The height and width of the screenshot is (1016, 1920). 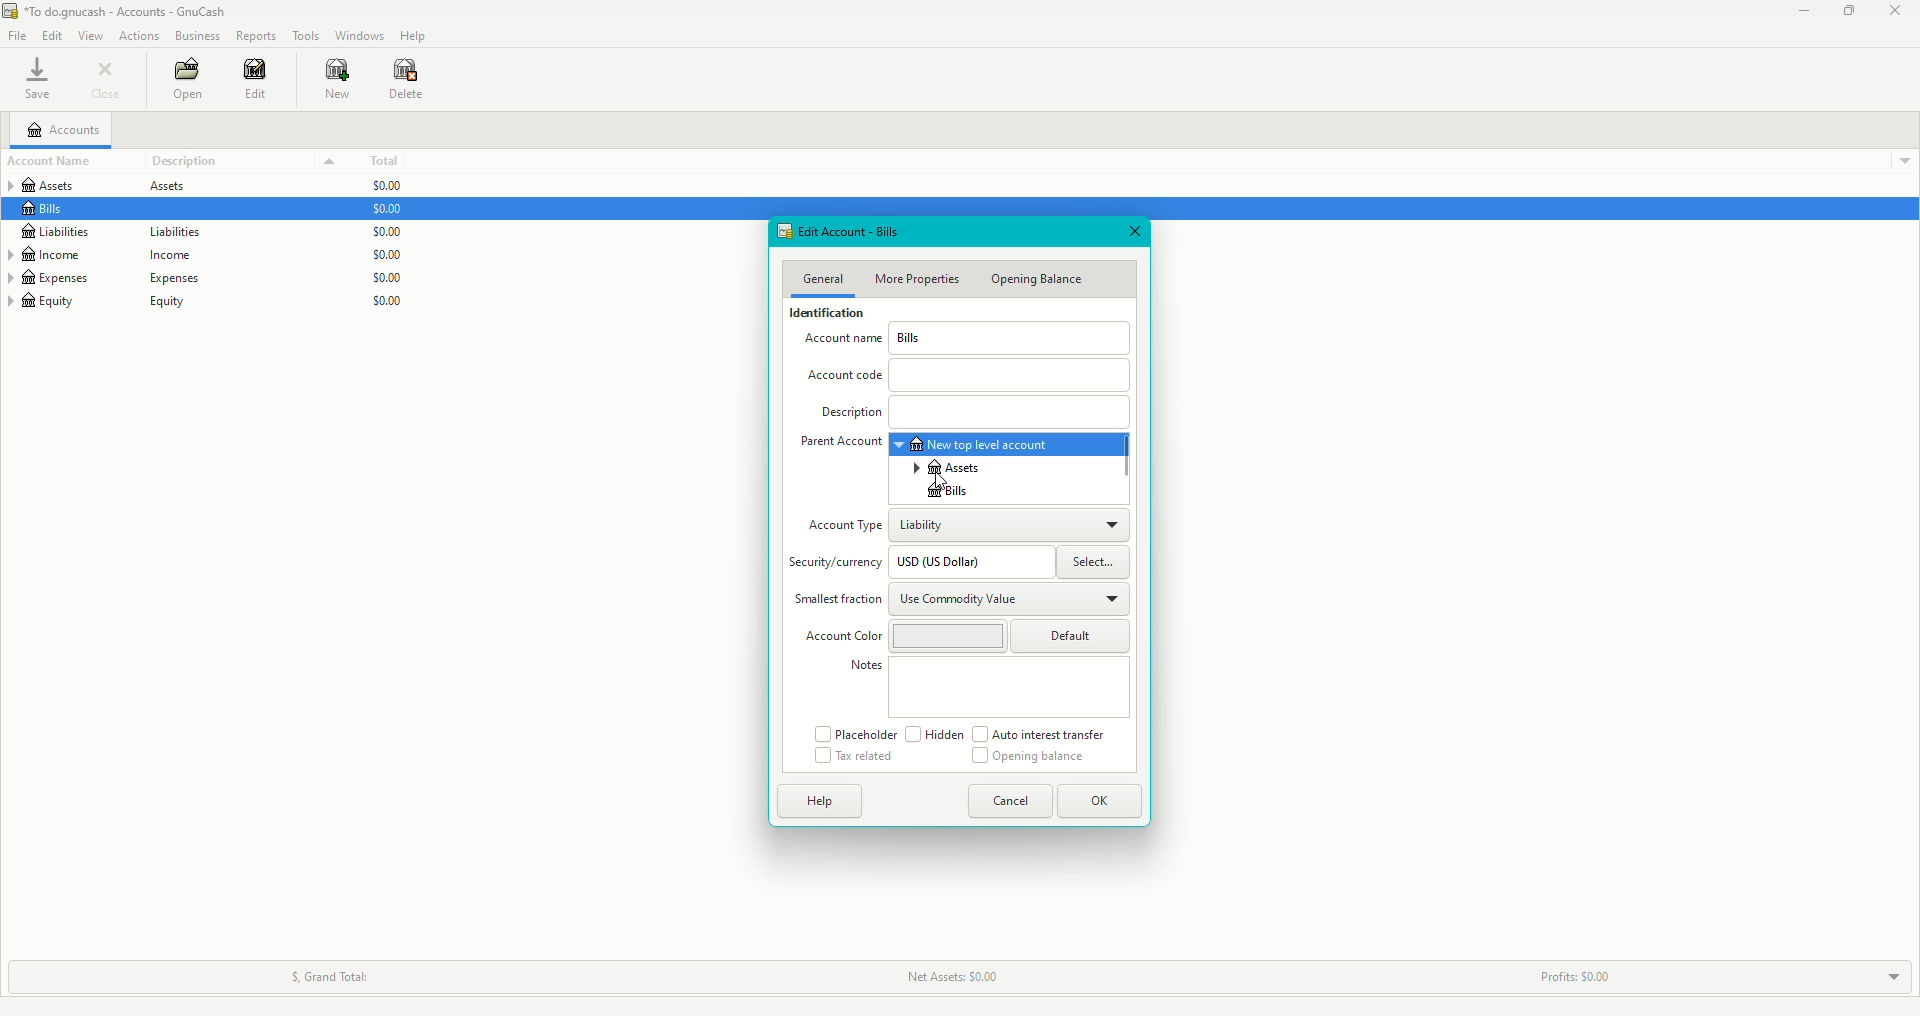 I want to click on Edit, so click(x=260, y=81).